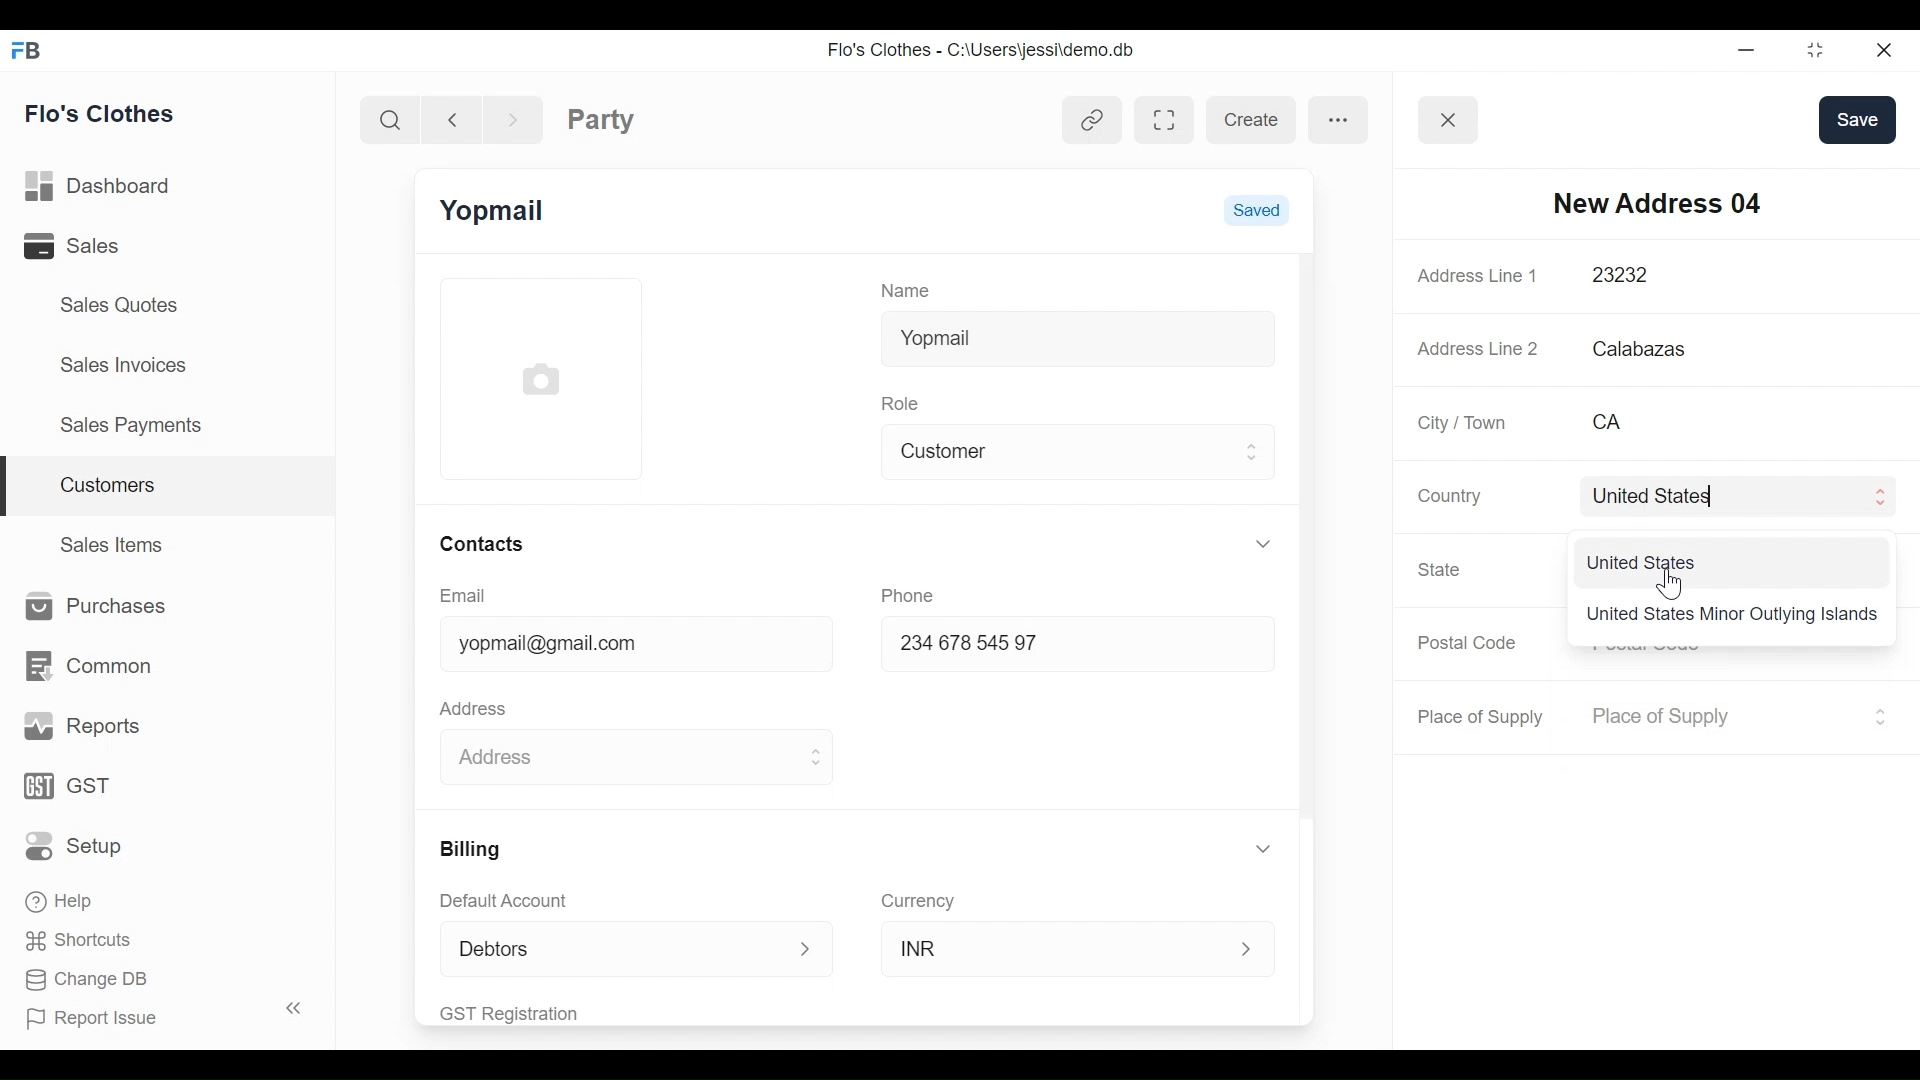 The width and height of the screenshot is (1920, 1080). I want to click on Reports, so click(84, 727).